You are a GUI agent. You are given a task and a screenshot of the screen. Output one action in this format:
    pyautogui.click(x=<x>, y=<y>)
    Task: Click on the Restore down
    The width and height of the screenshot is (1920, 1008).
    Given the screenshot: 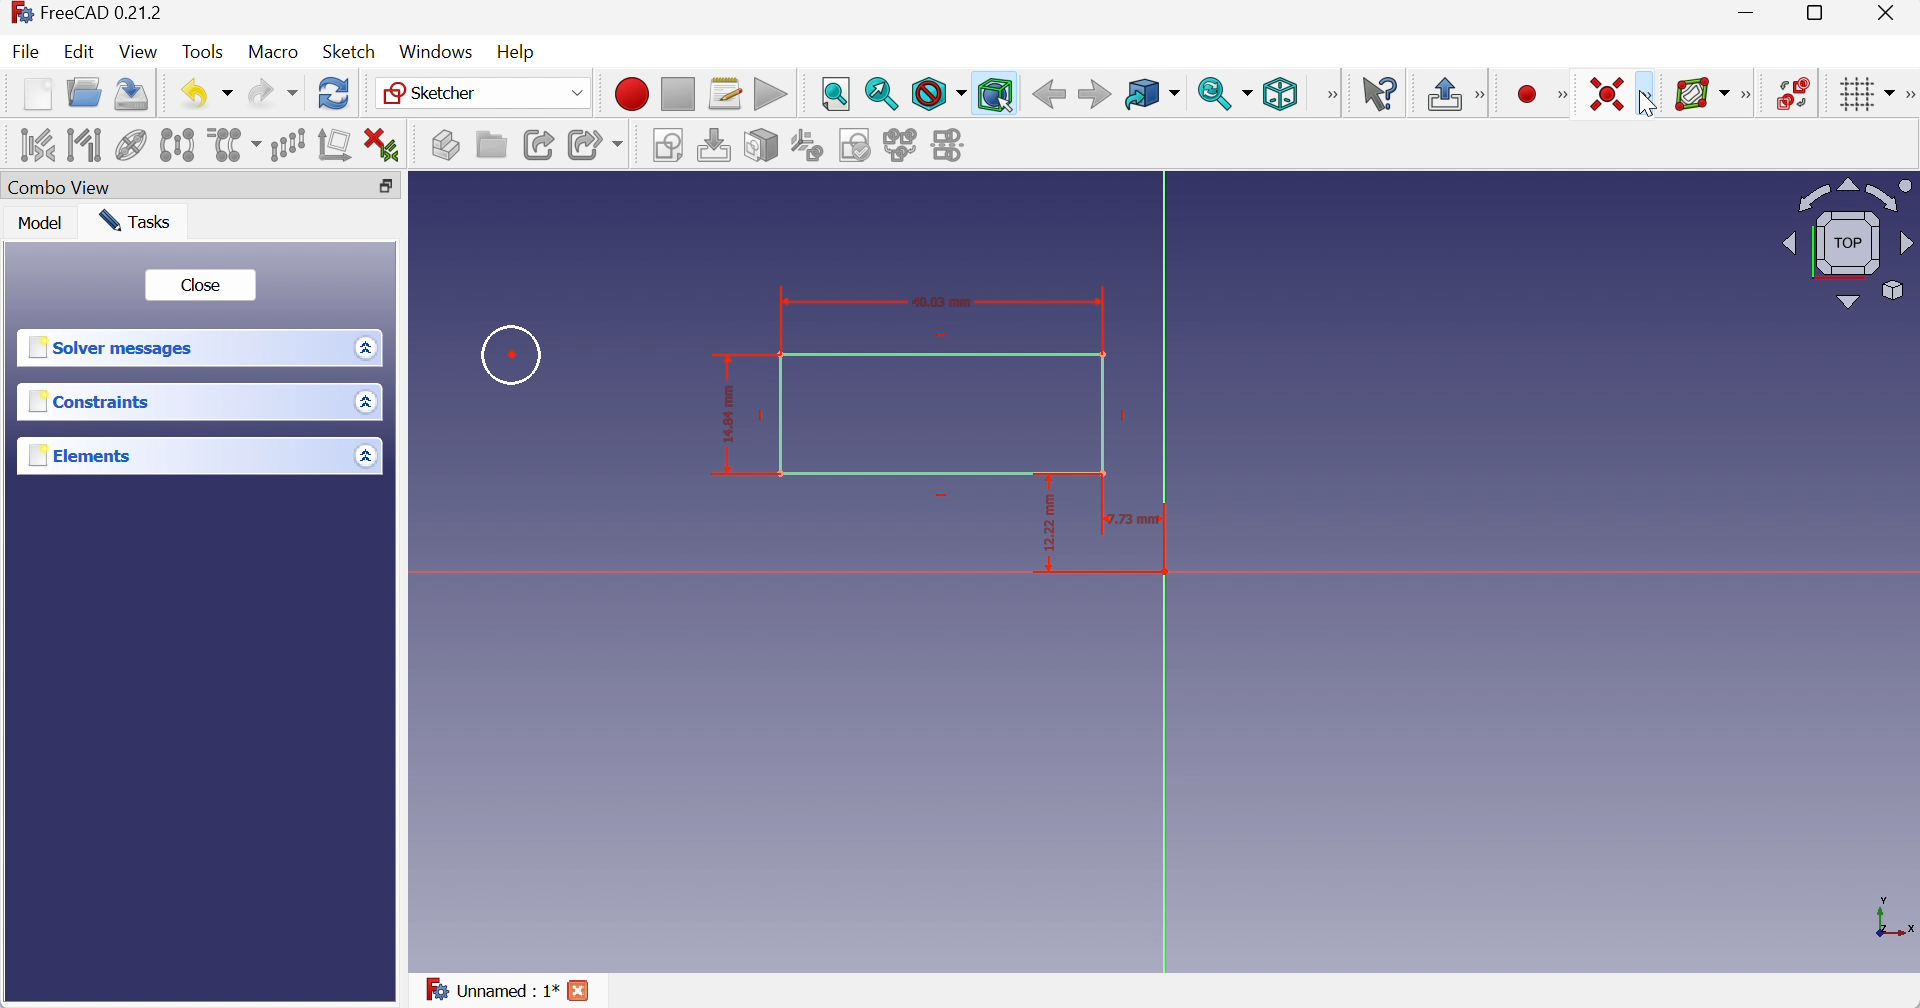 What is the action you would take?
    pyautogui.click(x=1822, y=14)
    